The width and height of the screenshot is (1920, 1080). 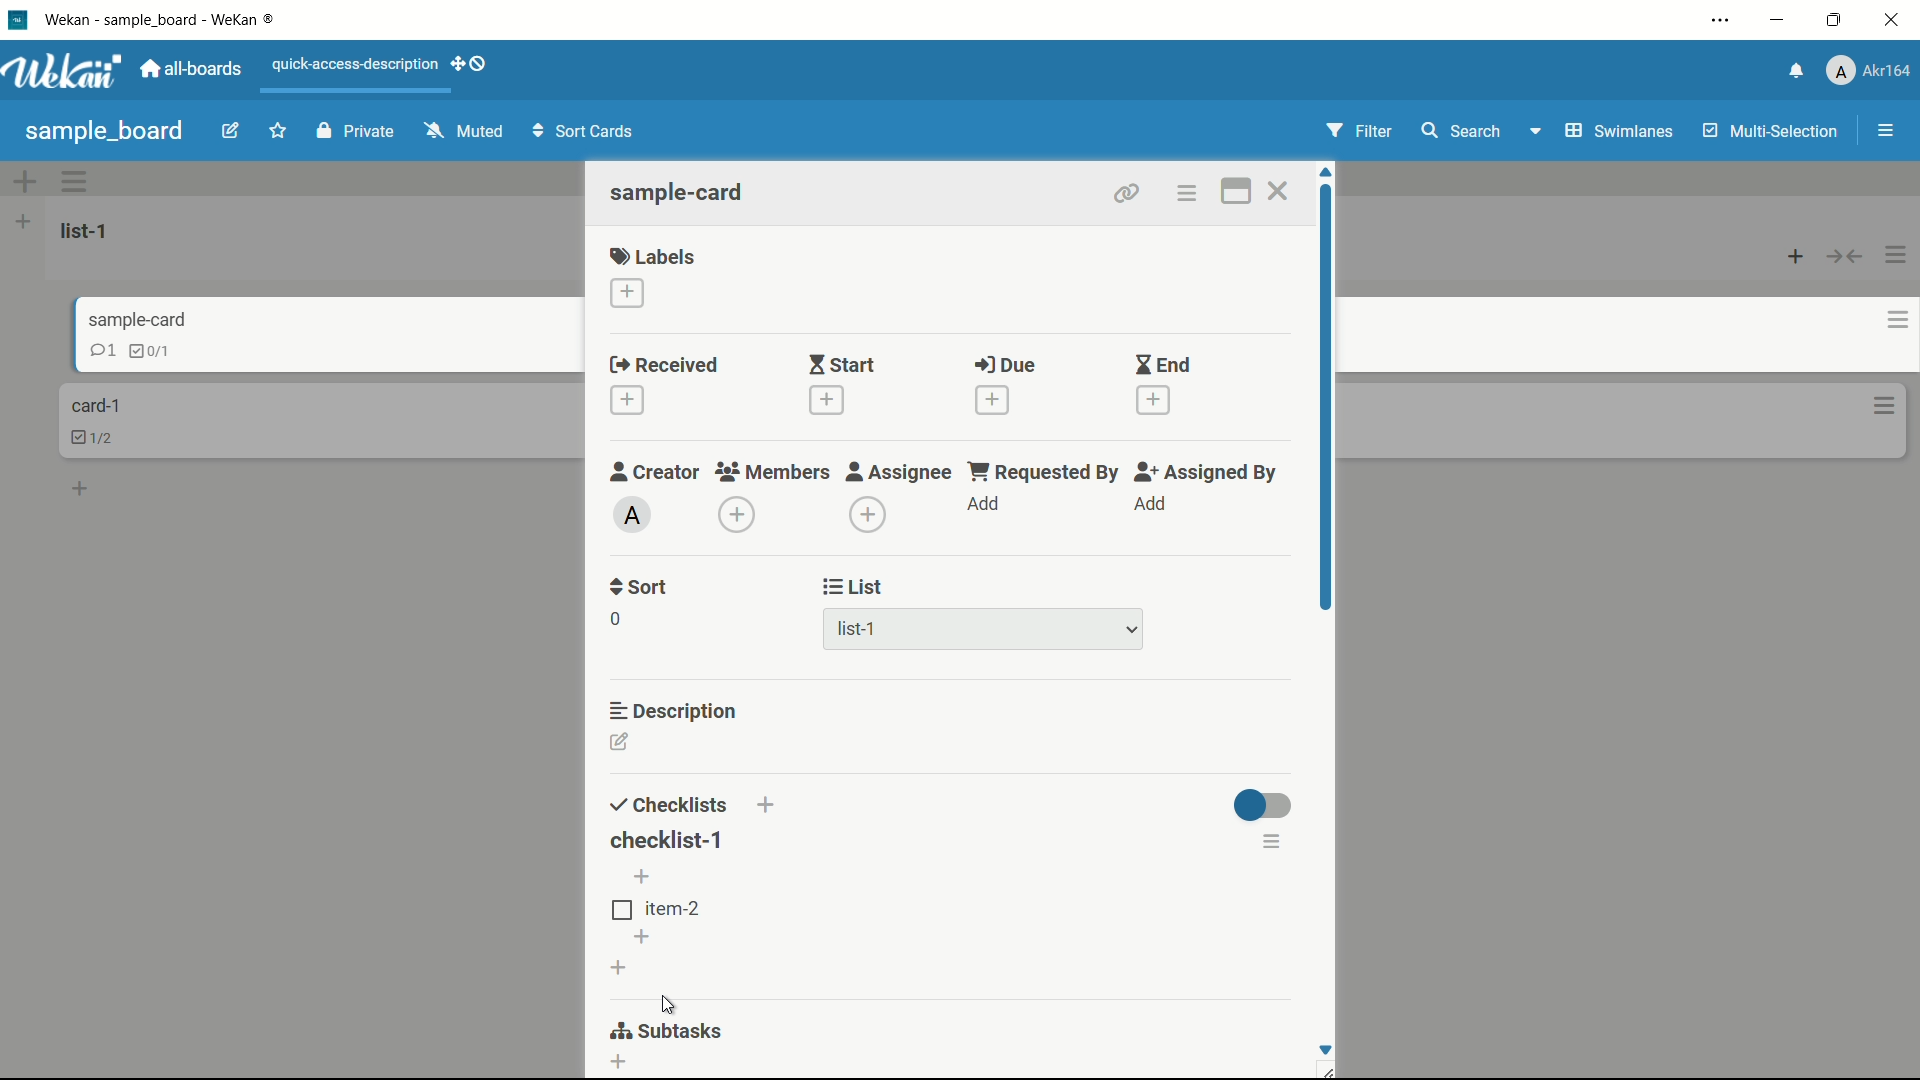 I want to click on add date, so click(x=1154, y=399).